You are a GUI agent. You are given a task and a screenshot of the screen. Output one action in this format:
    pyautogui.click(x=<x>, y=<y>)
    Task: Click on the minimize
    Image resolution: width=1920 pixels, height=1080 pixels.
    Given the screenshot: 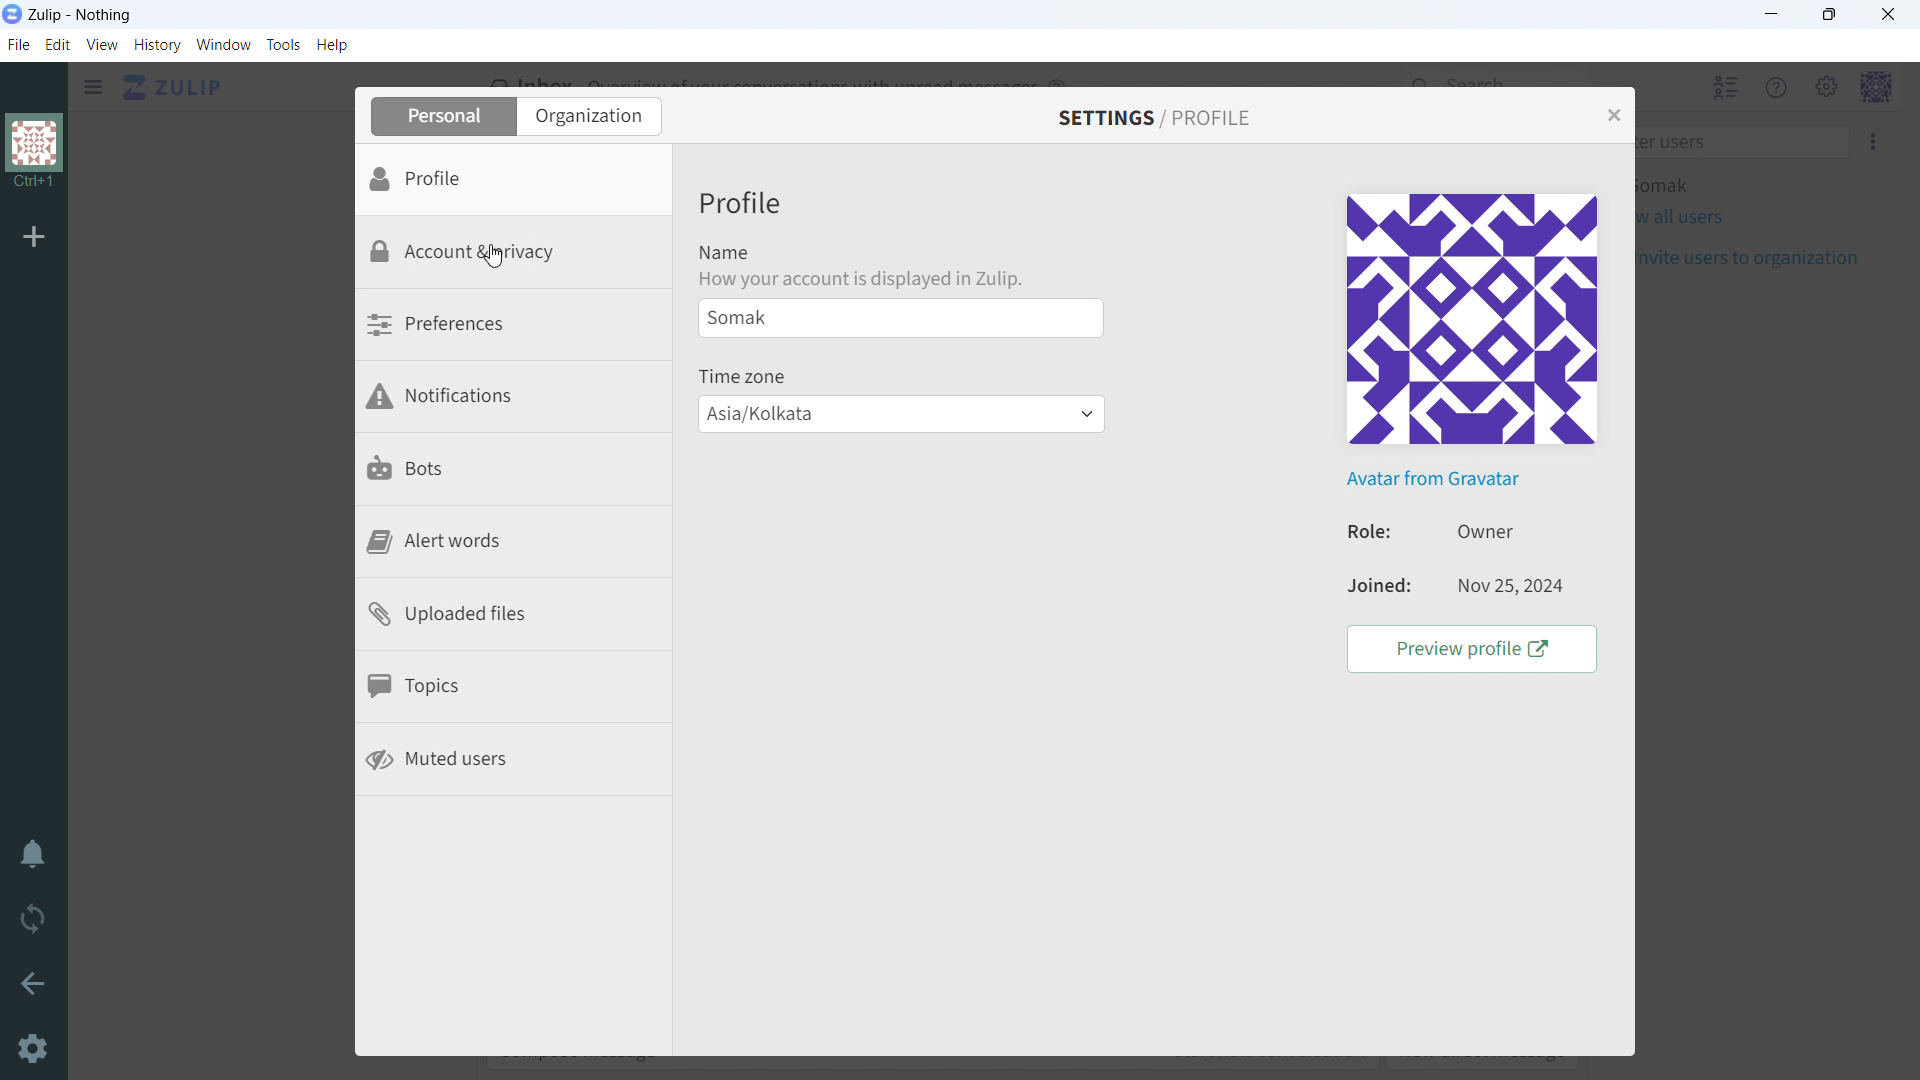 What is the action you would take?
    pyautogui.click(x=1773, y=15)
    